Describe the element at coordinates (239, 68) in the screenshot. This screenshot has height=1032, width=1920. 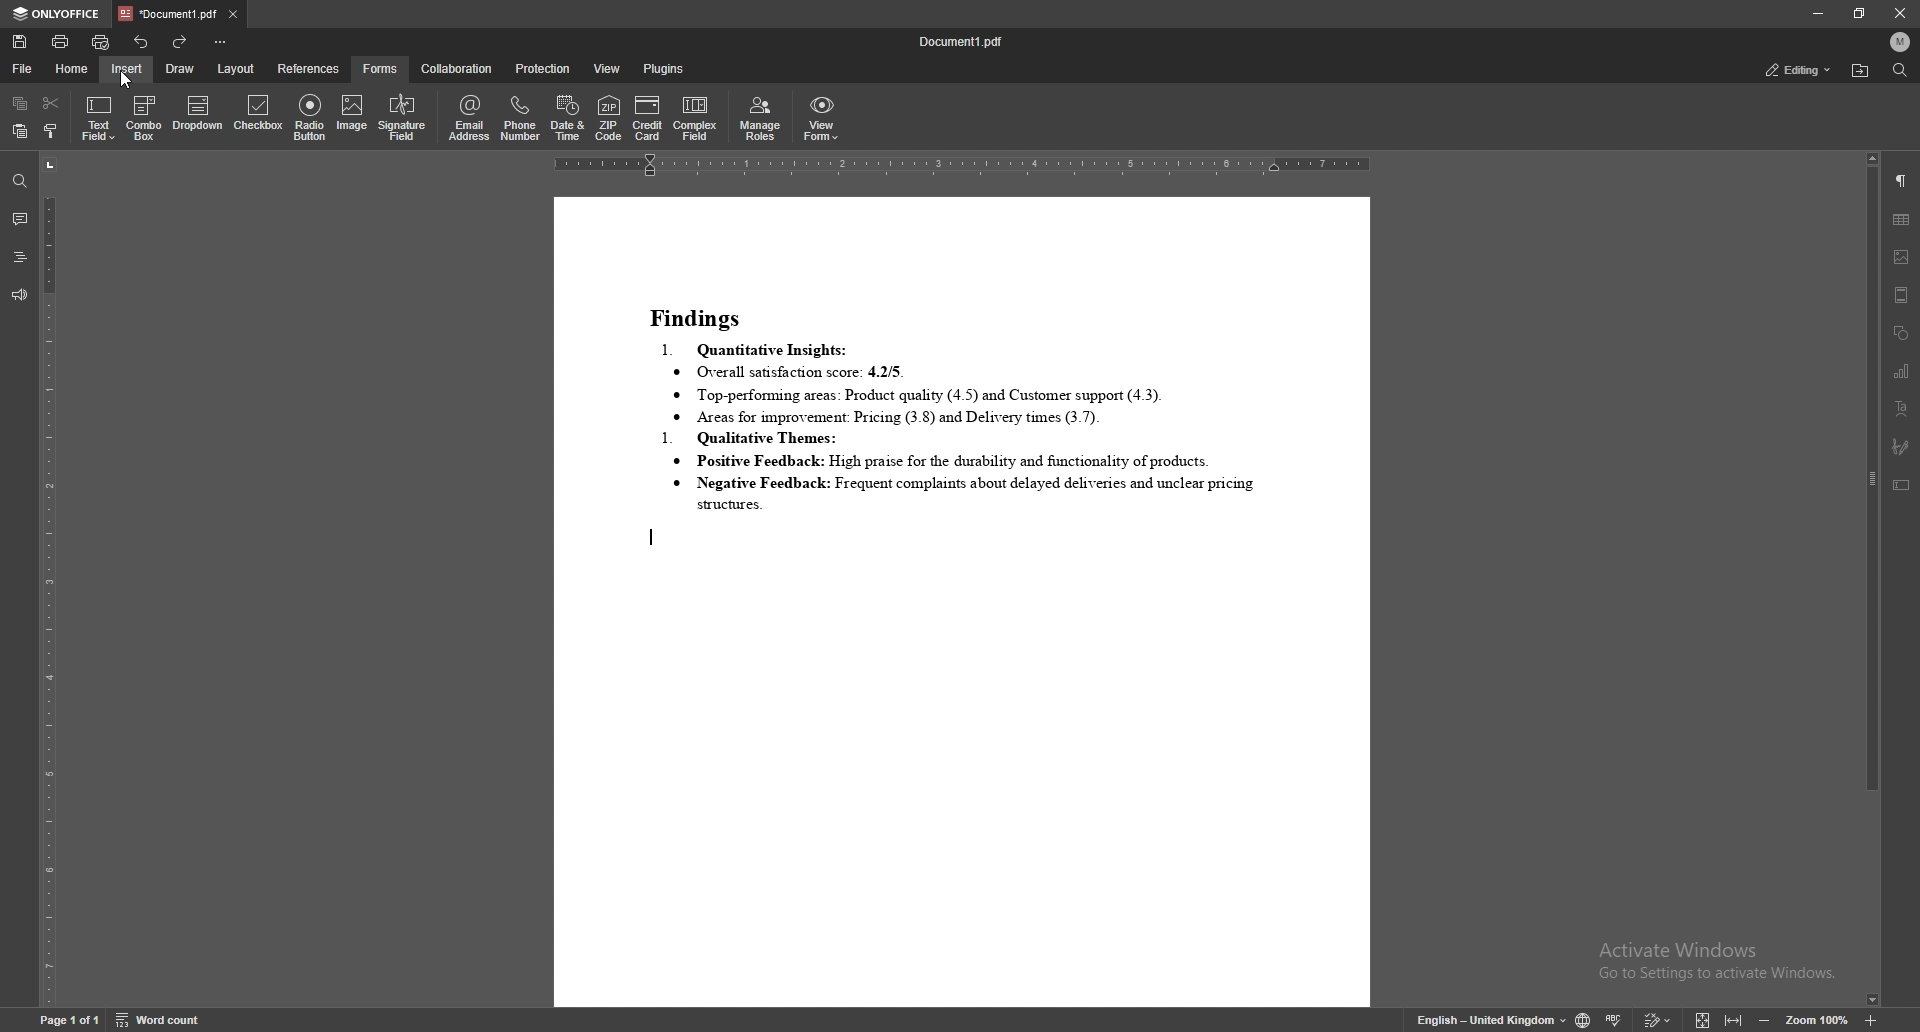
I see `layout` at that location.